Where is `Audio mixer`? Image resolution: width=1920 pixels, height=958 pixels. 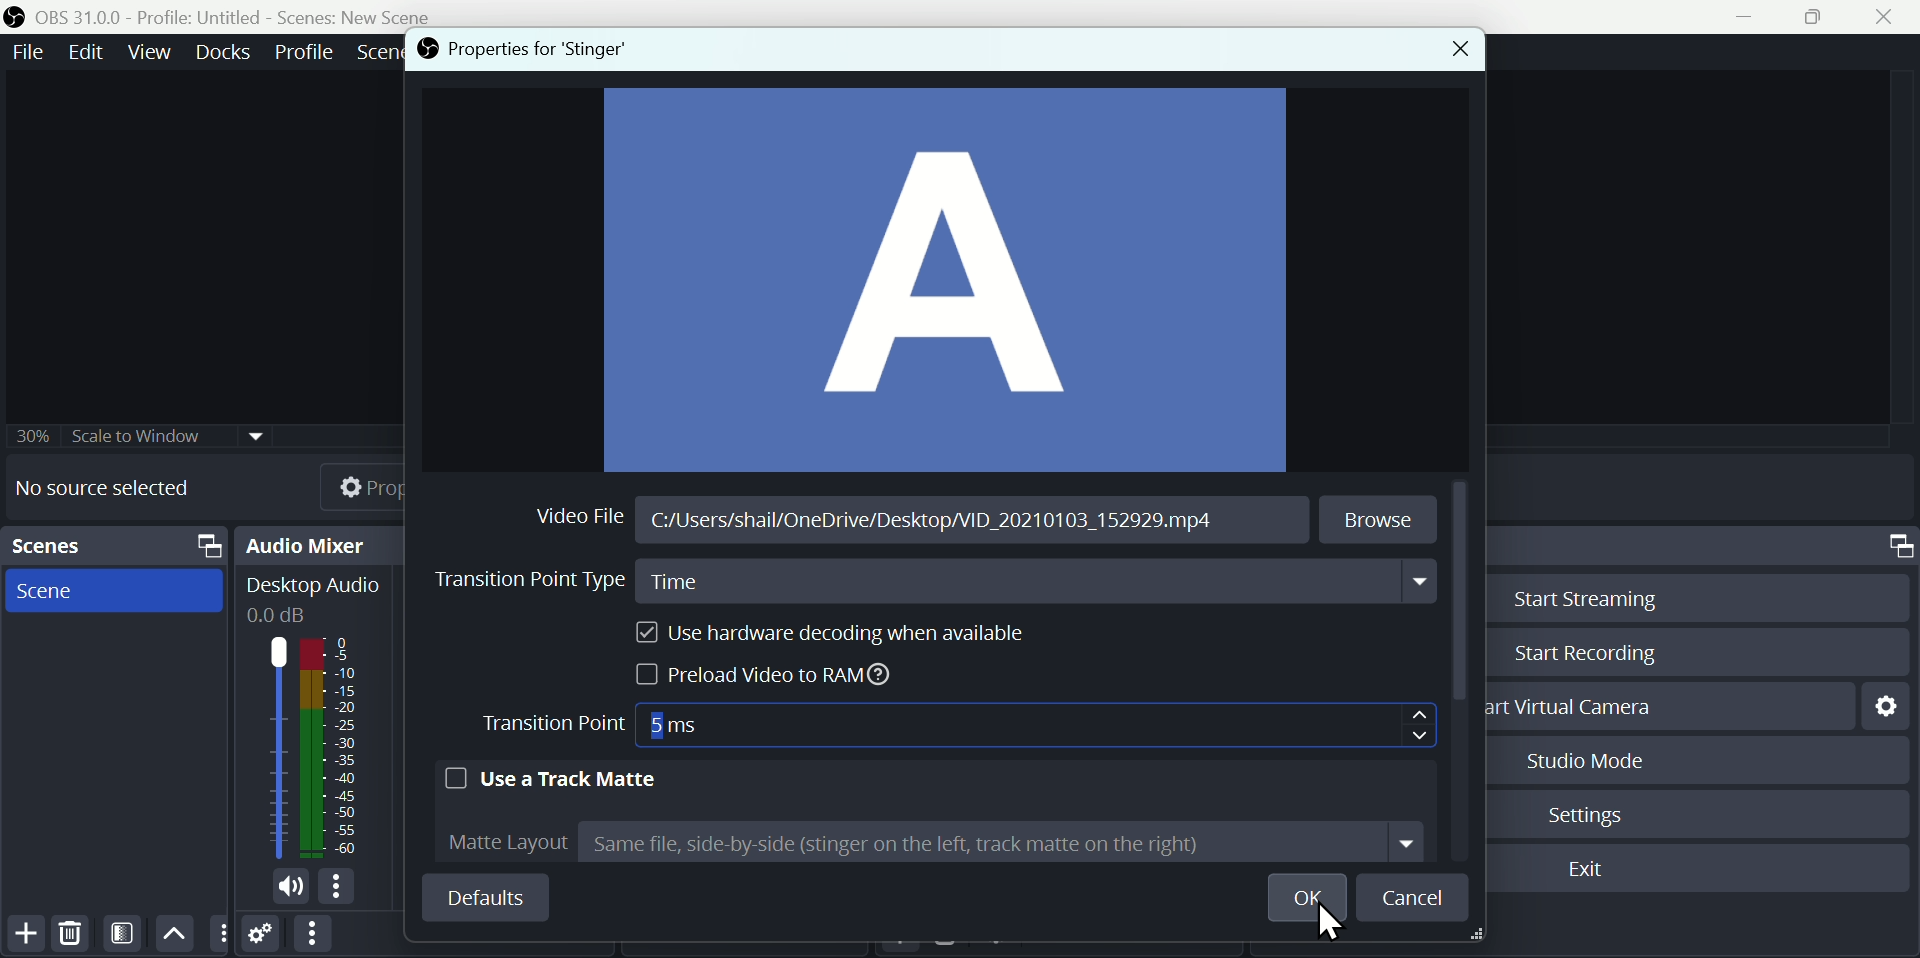
Audio mixer is located at coordinates (324, 544).